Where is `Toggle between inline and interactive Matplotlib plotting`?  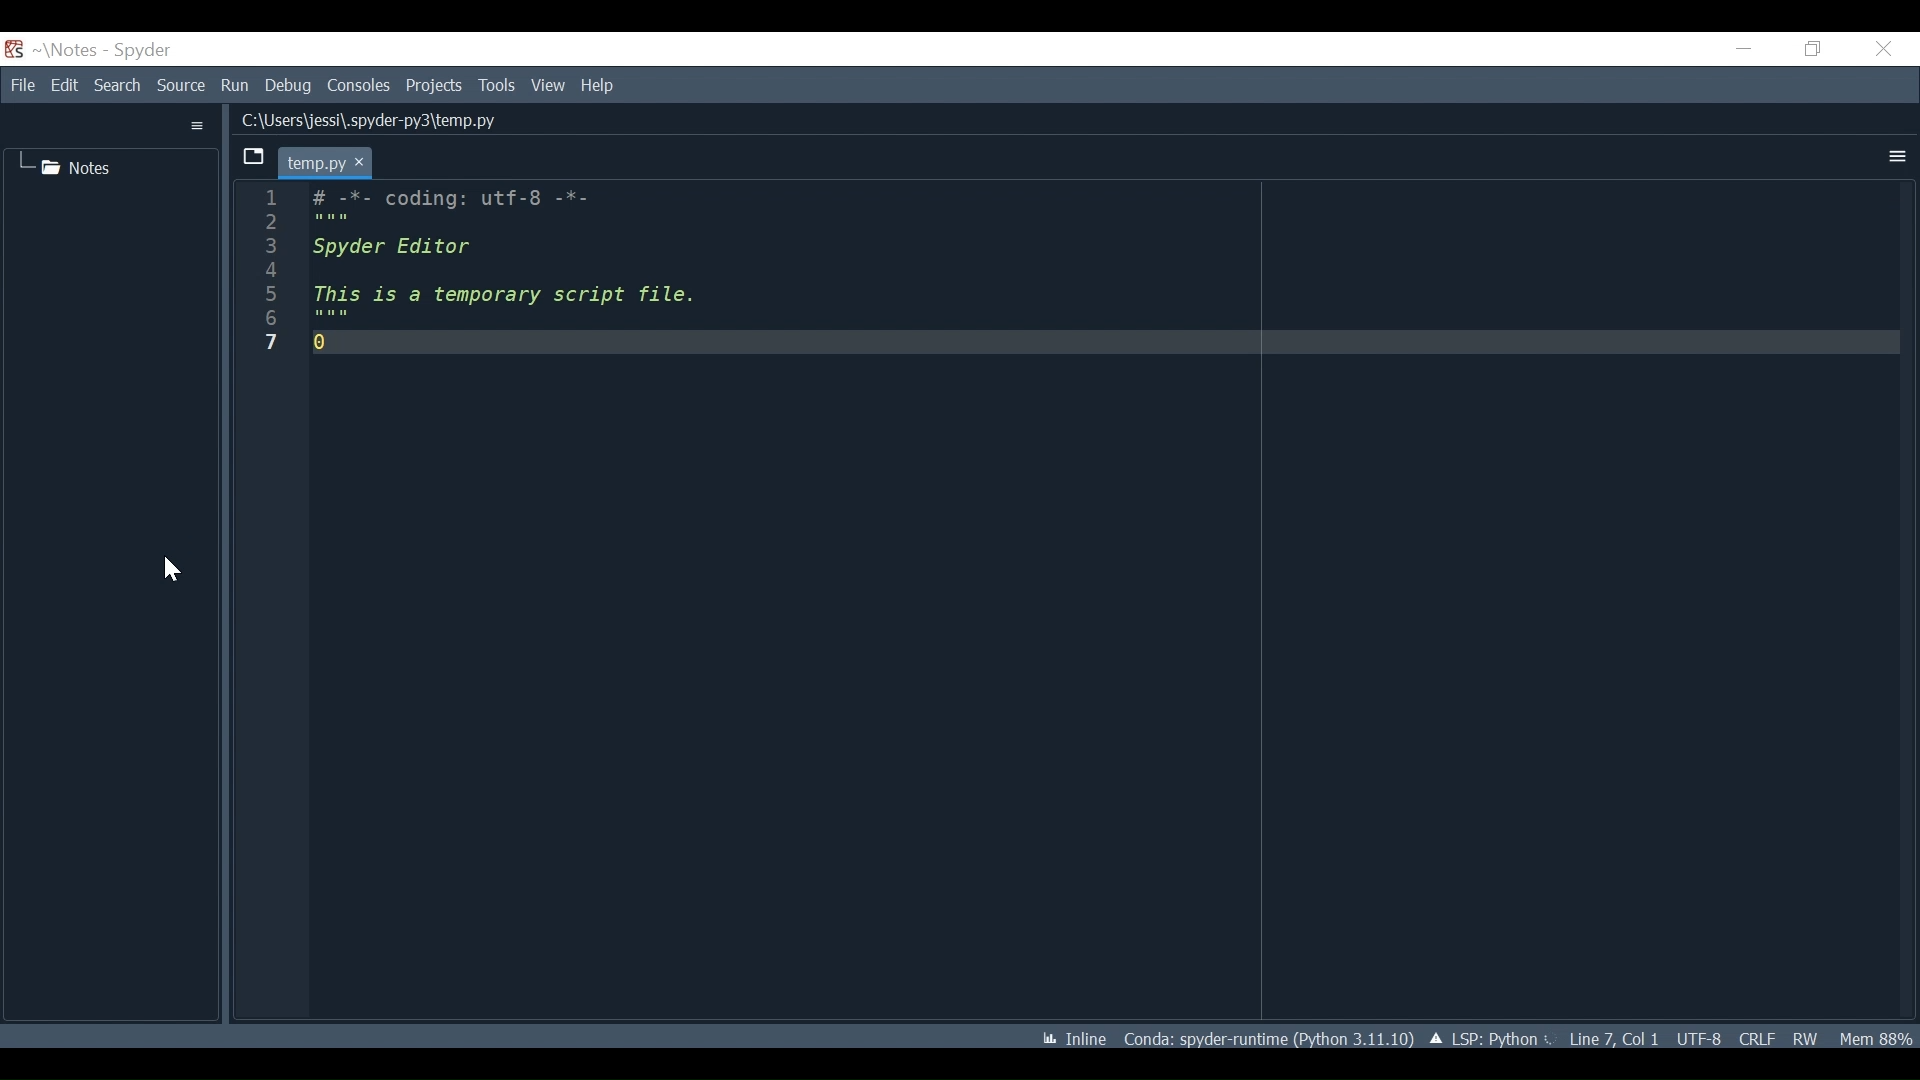 Toggle between inline and interactive Matplotlib plotting is located at coordinates (1070, 1035).